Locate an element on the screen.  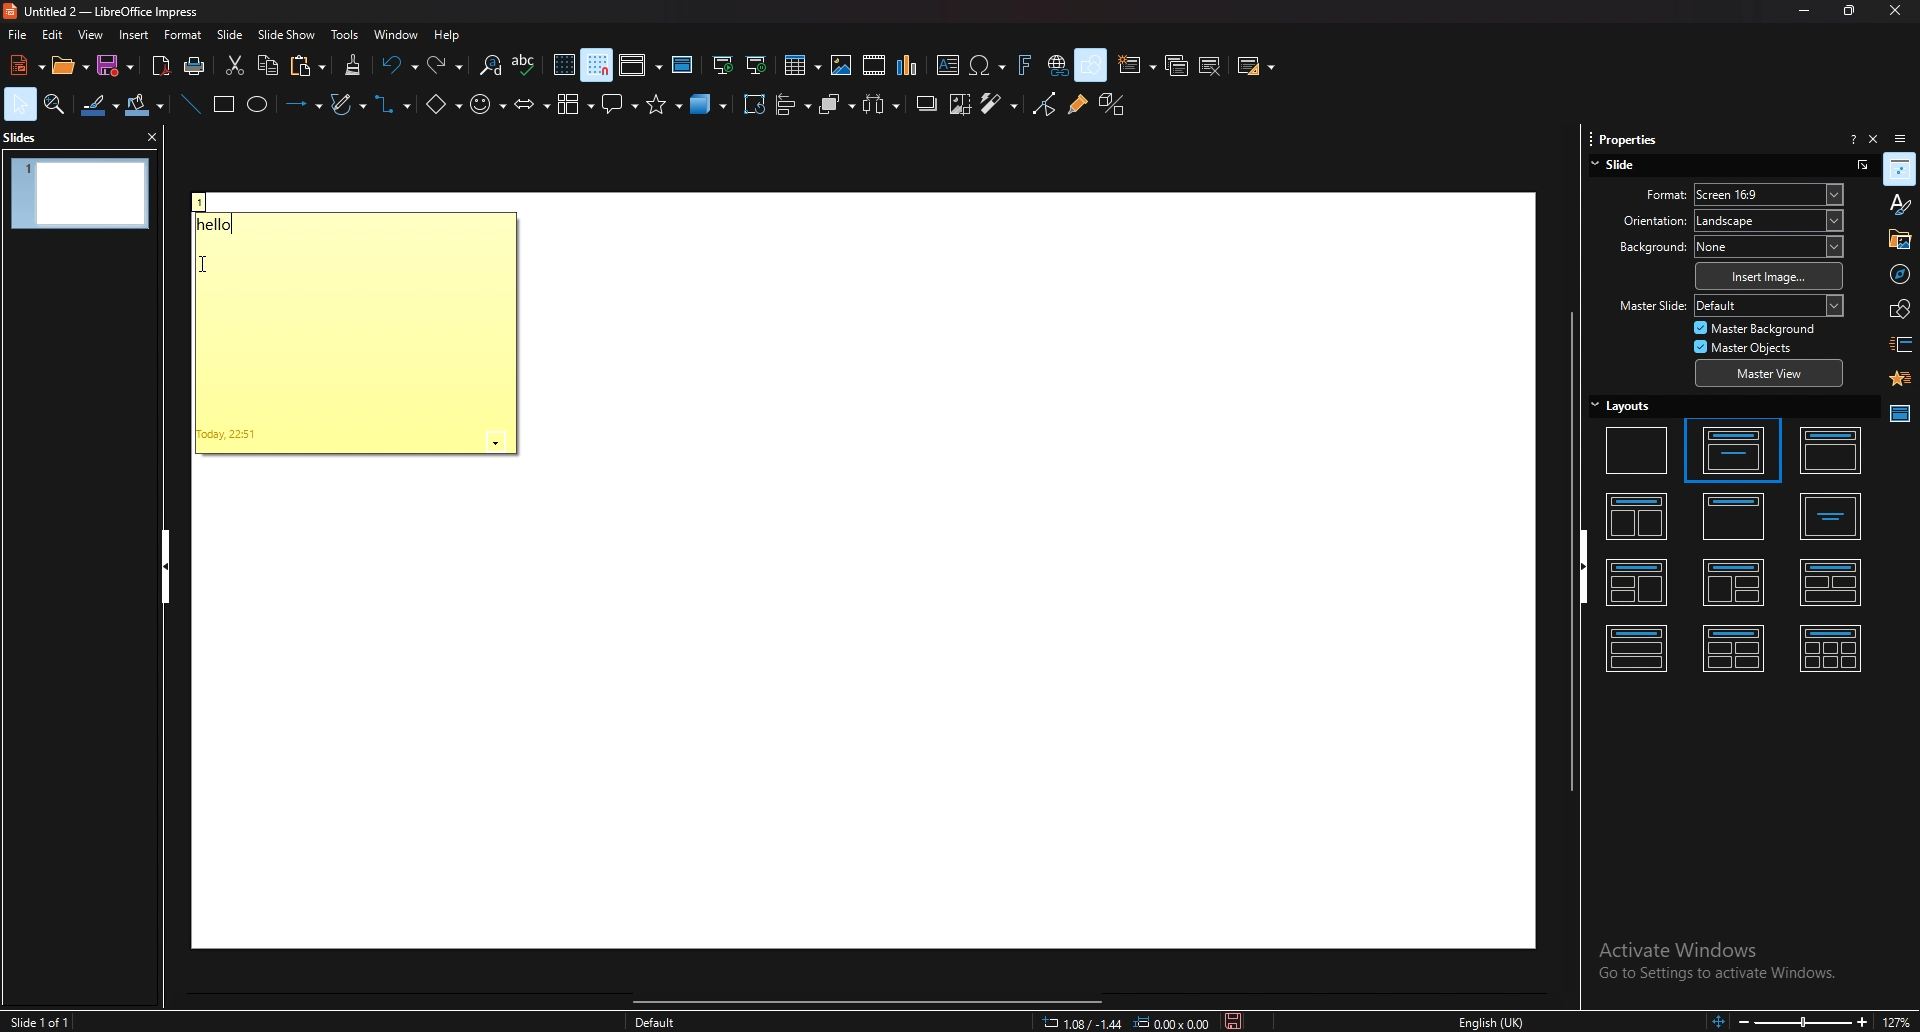
toggle point edit mode is located at coordinates (1043, 105).